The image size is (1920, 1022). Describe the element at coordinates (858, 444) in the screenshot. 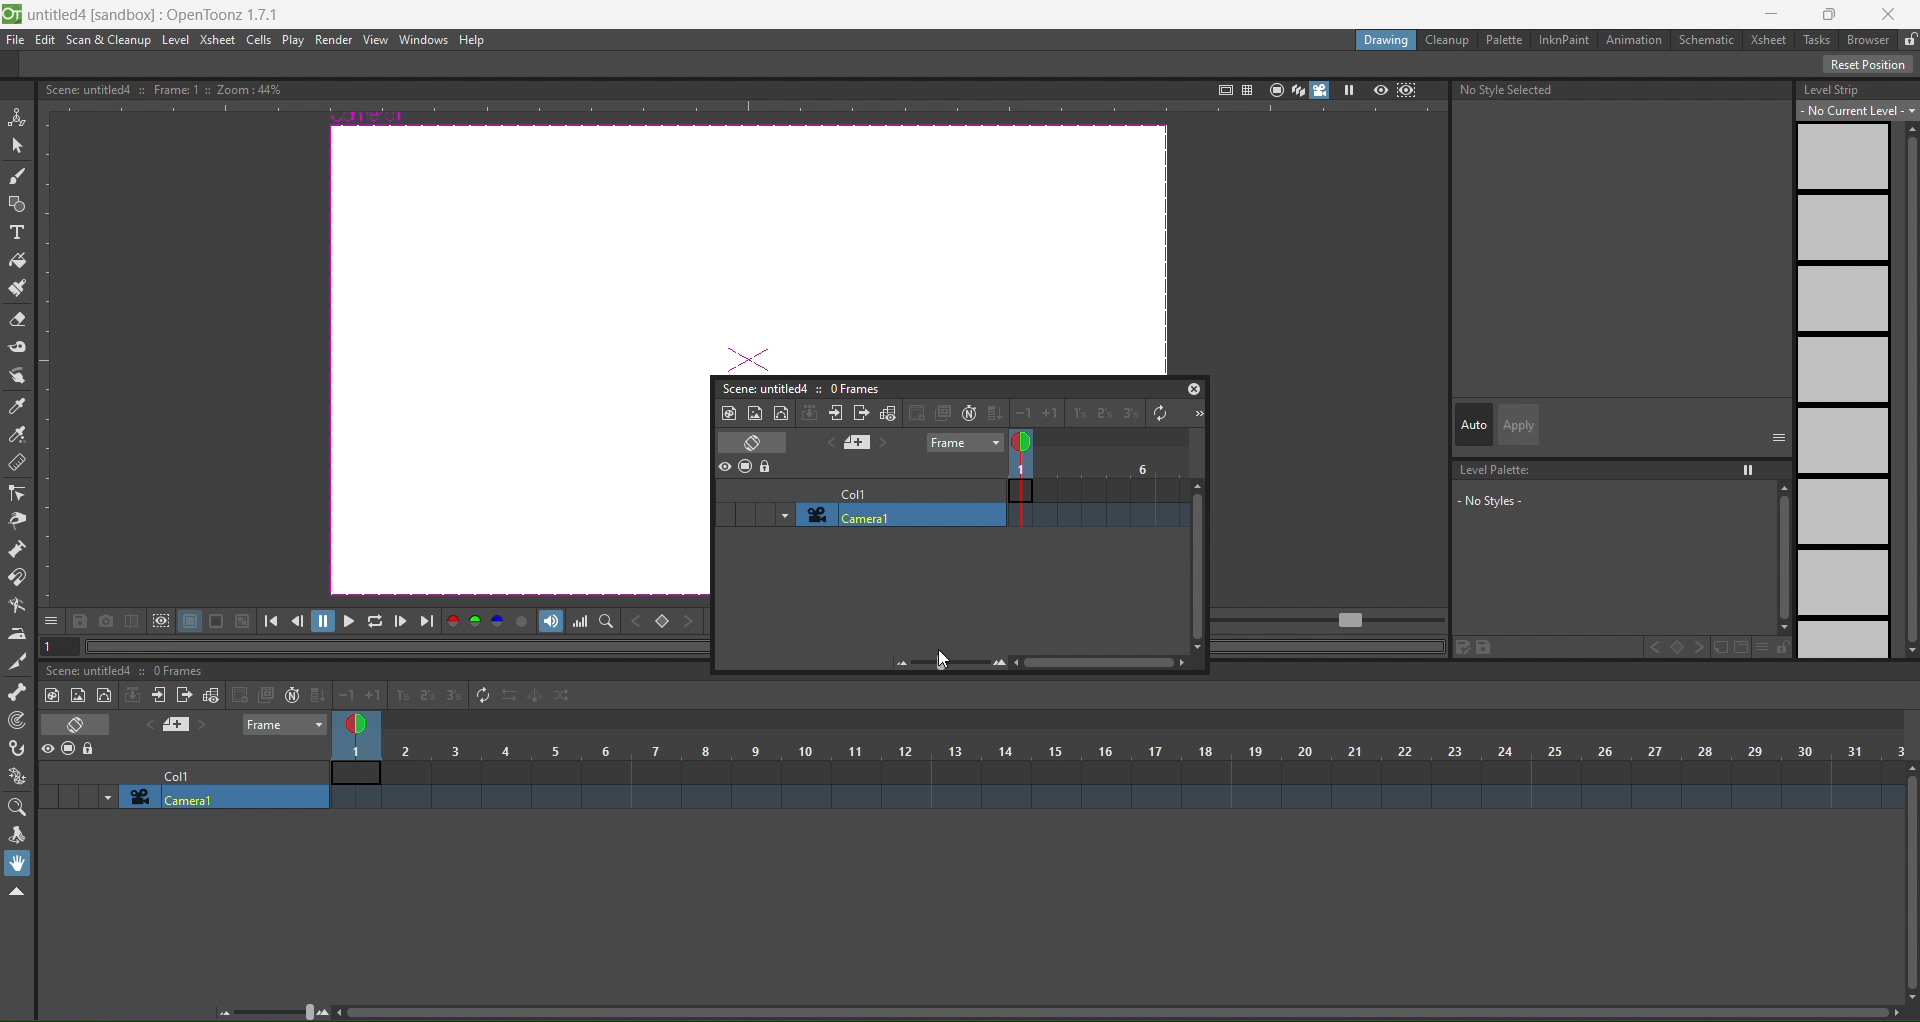

I see `` at that location.